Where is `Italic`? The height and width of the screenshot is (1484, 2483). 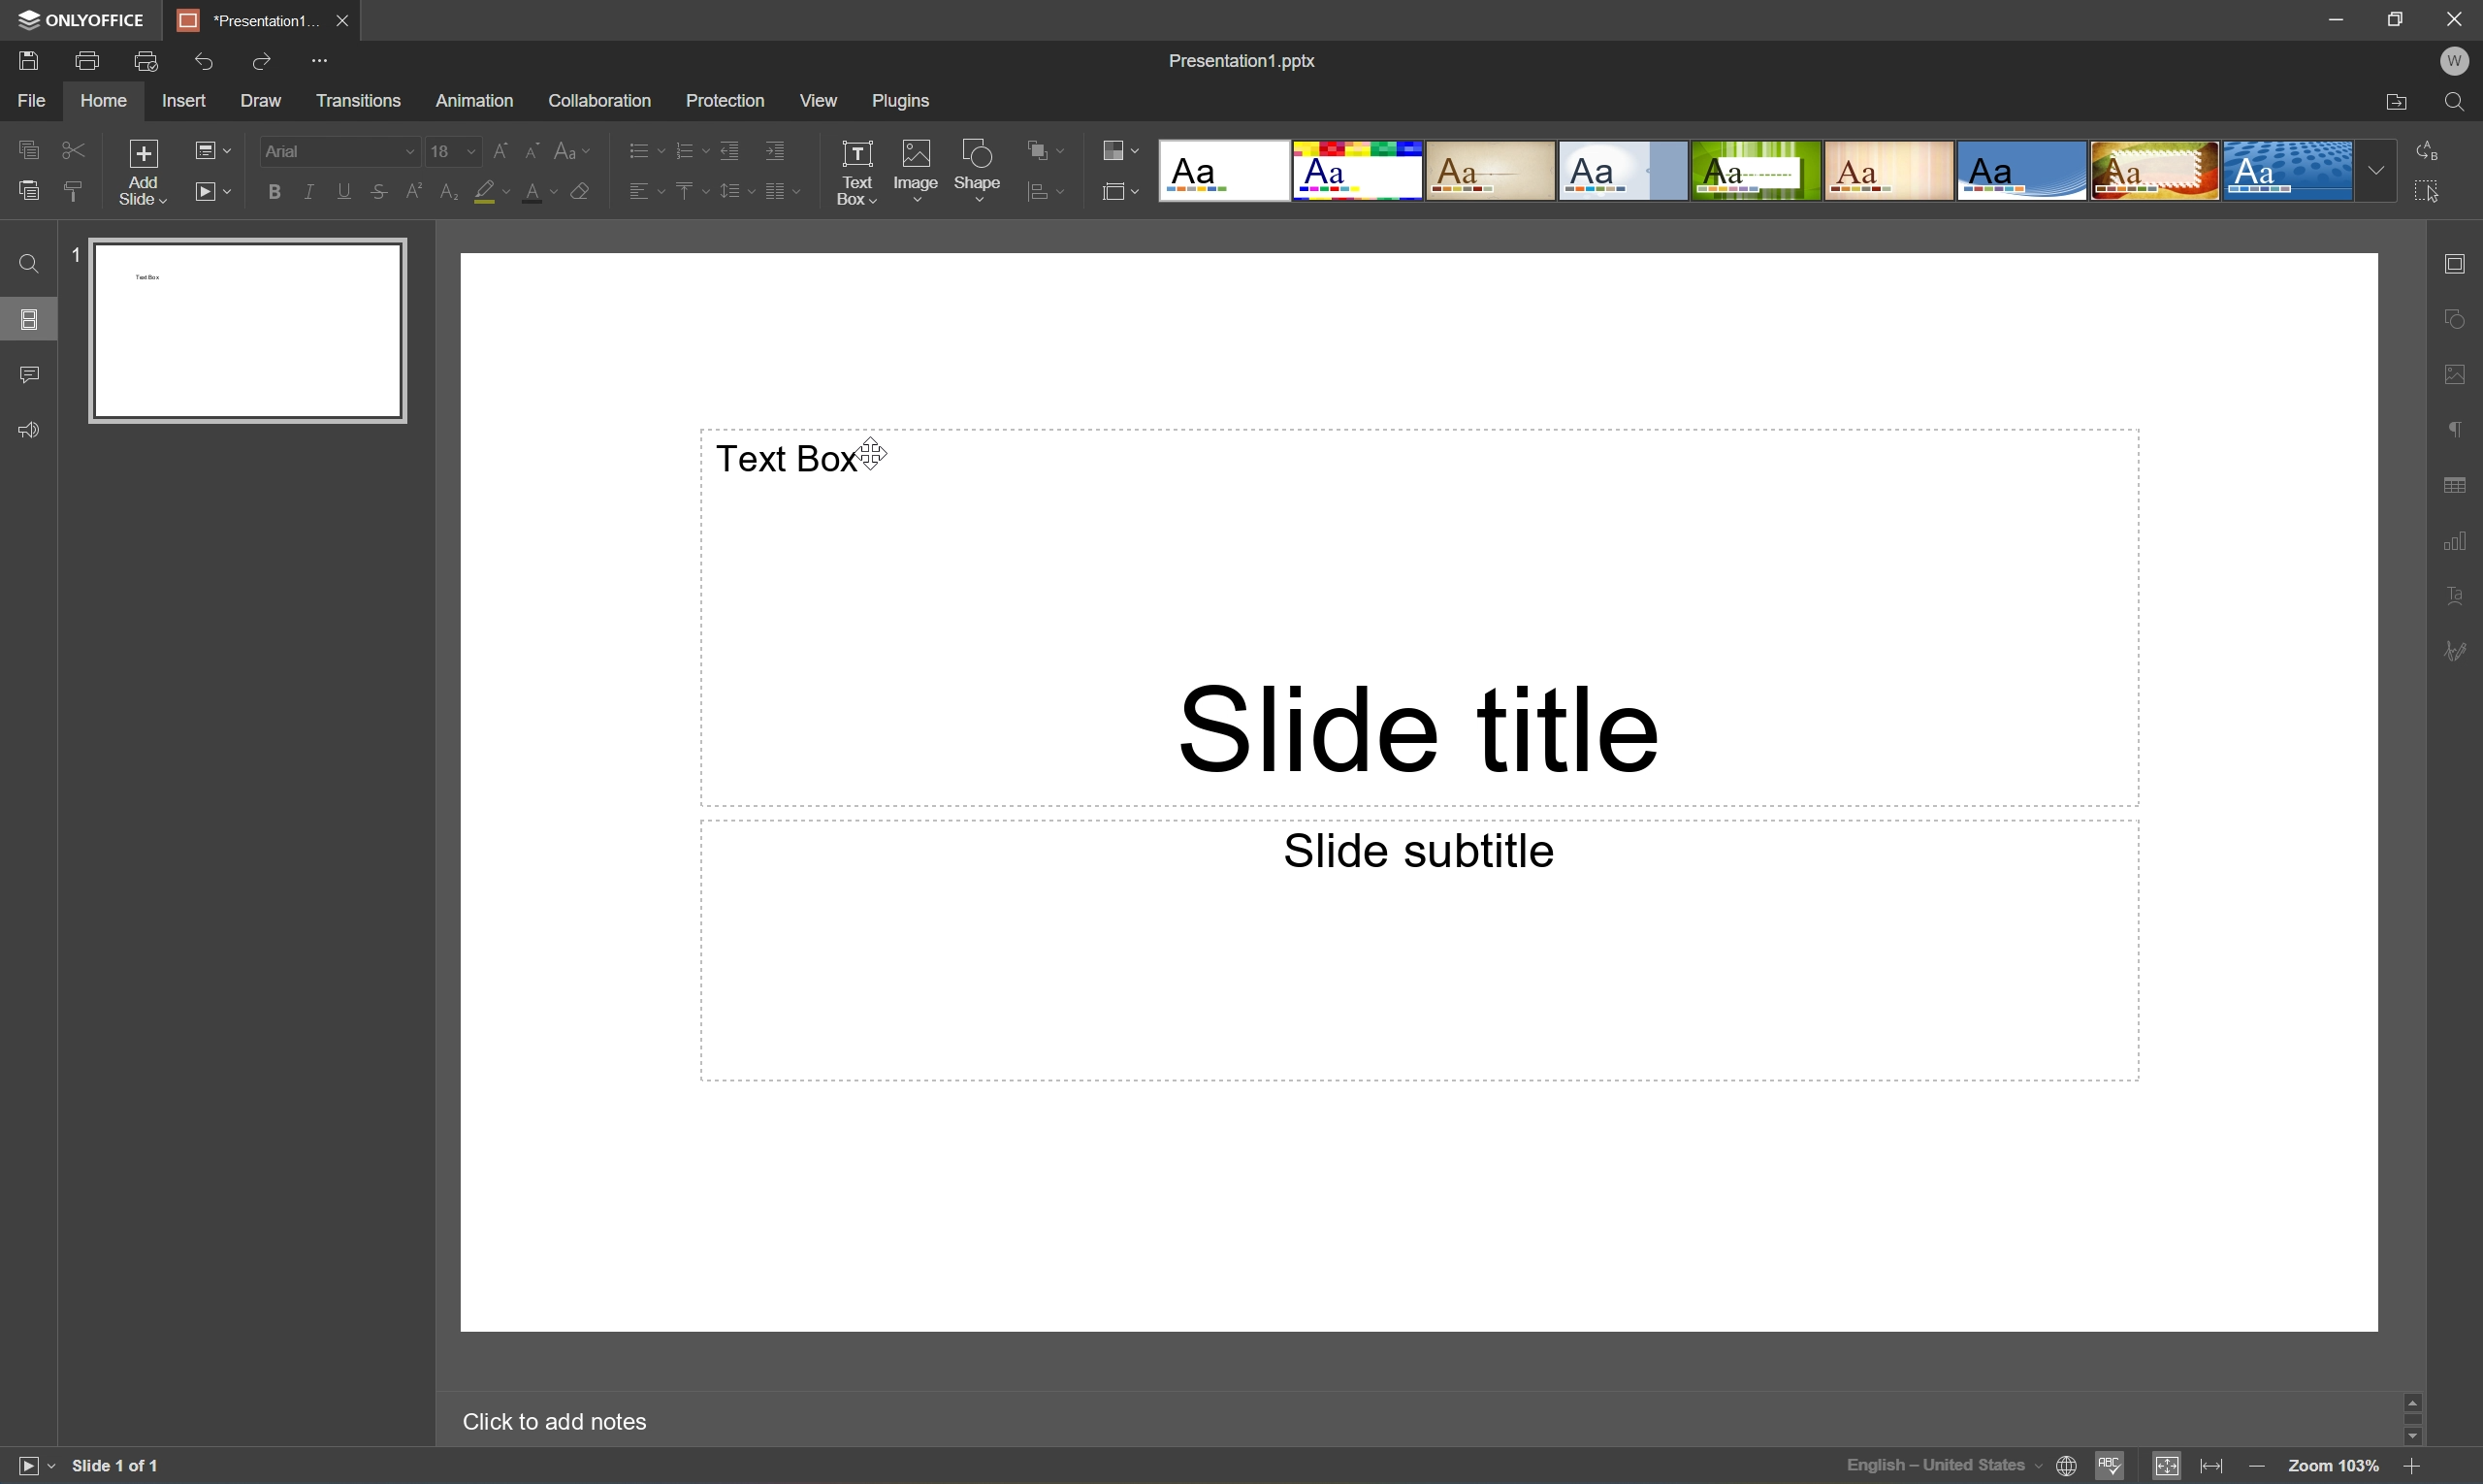
Italic is located at coordinates (307, 193).